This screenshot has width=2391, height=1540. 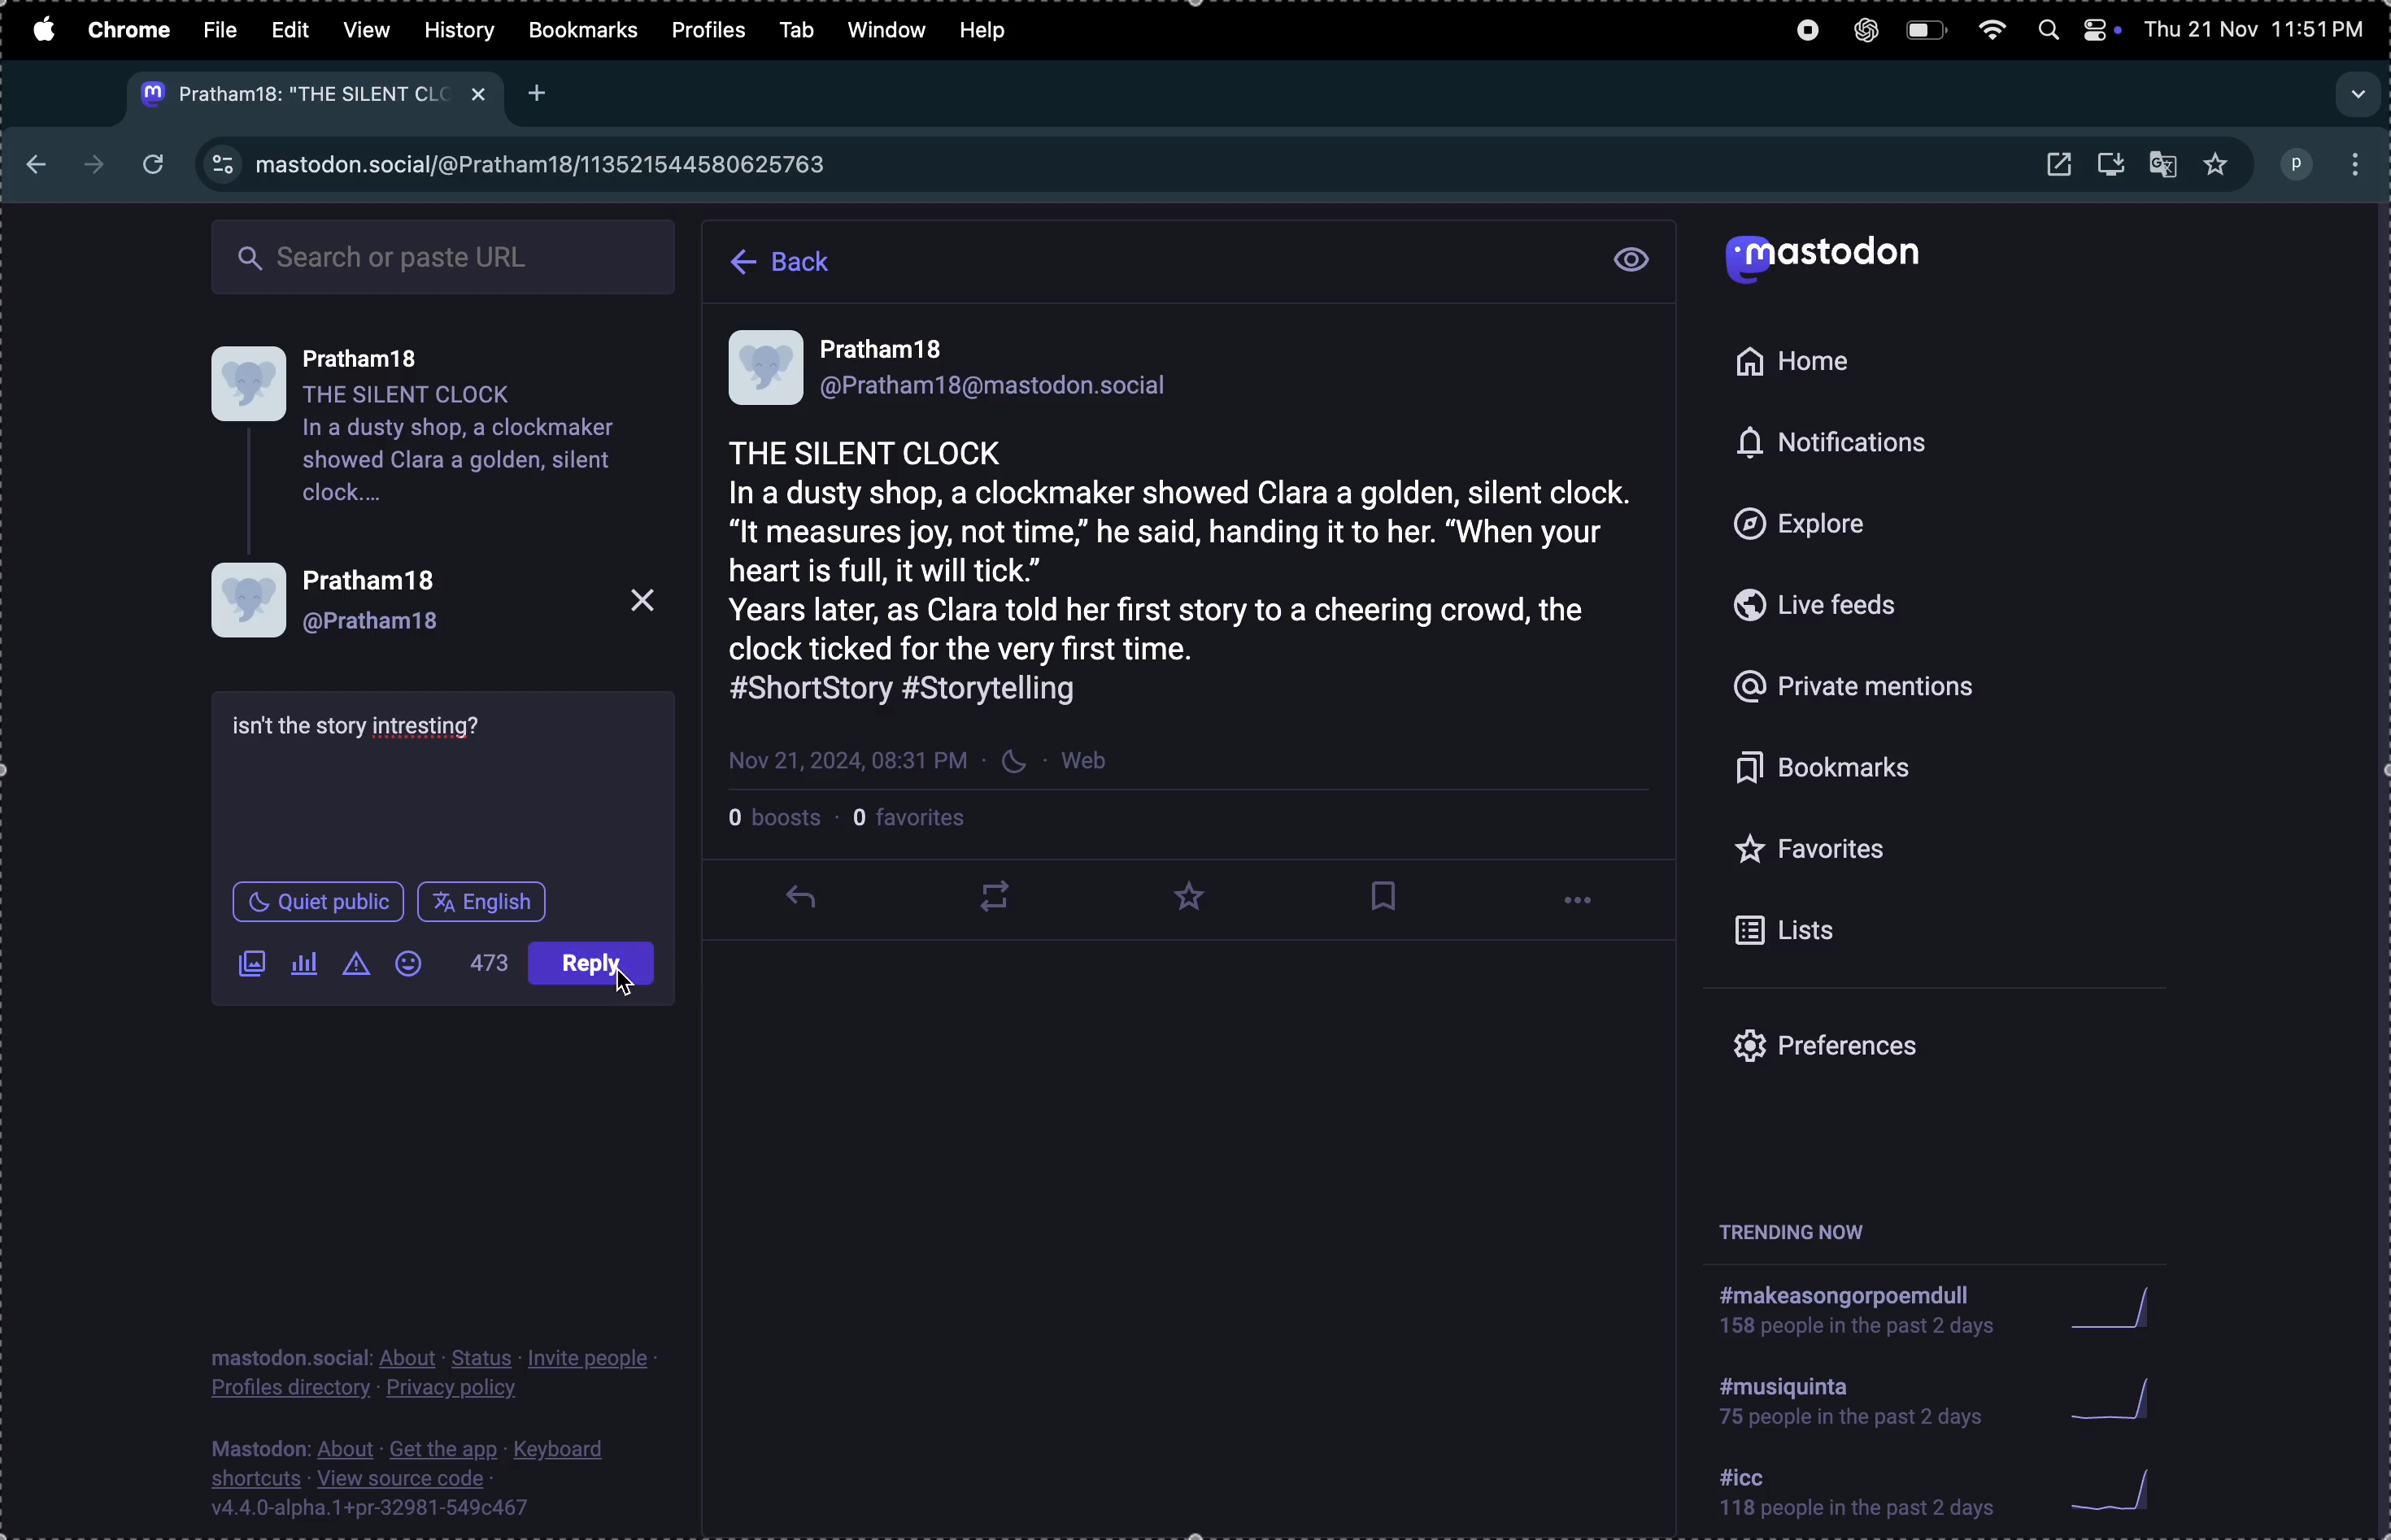 What do you see at coordinates (404, 956) in the screenshot?
I see `add emoji` at bounding box center [404, 956].